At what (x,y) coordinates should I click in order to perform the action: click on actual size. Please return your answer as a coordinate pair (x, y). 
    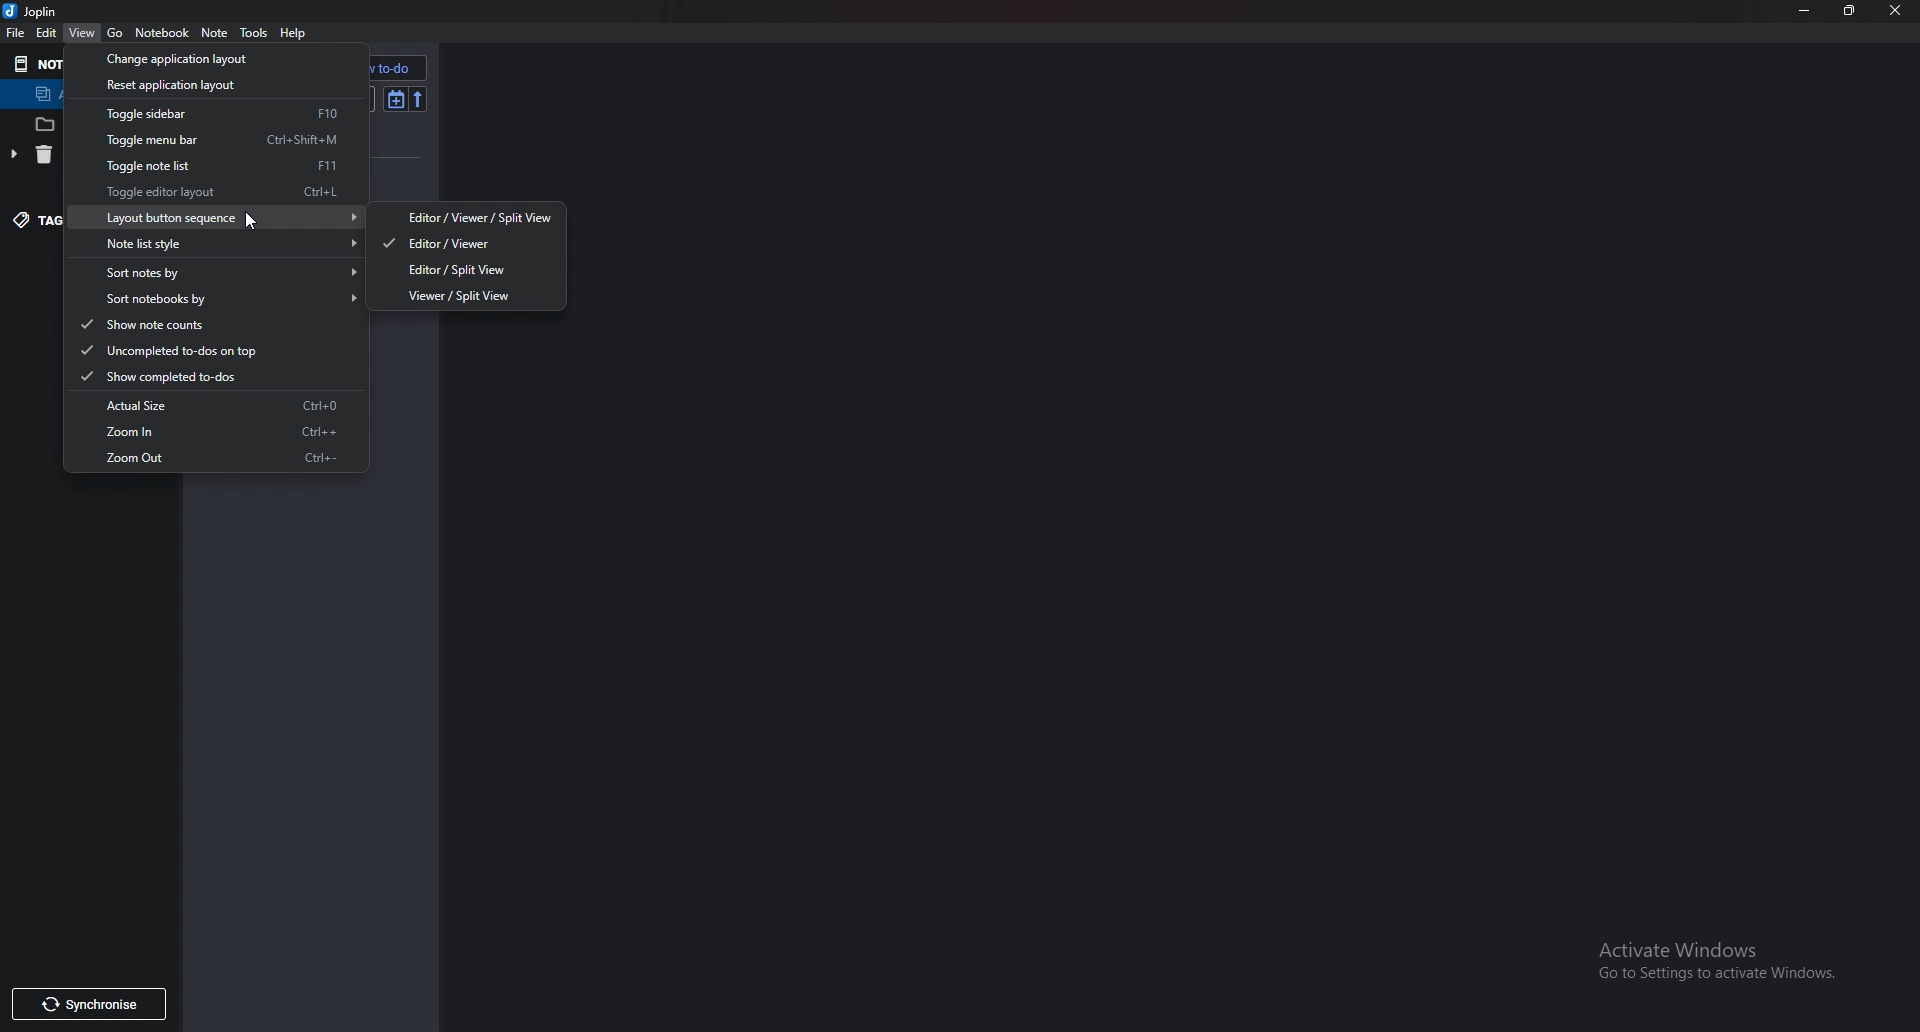
    Looking at the image, I should click on (214, 406).